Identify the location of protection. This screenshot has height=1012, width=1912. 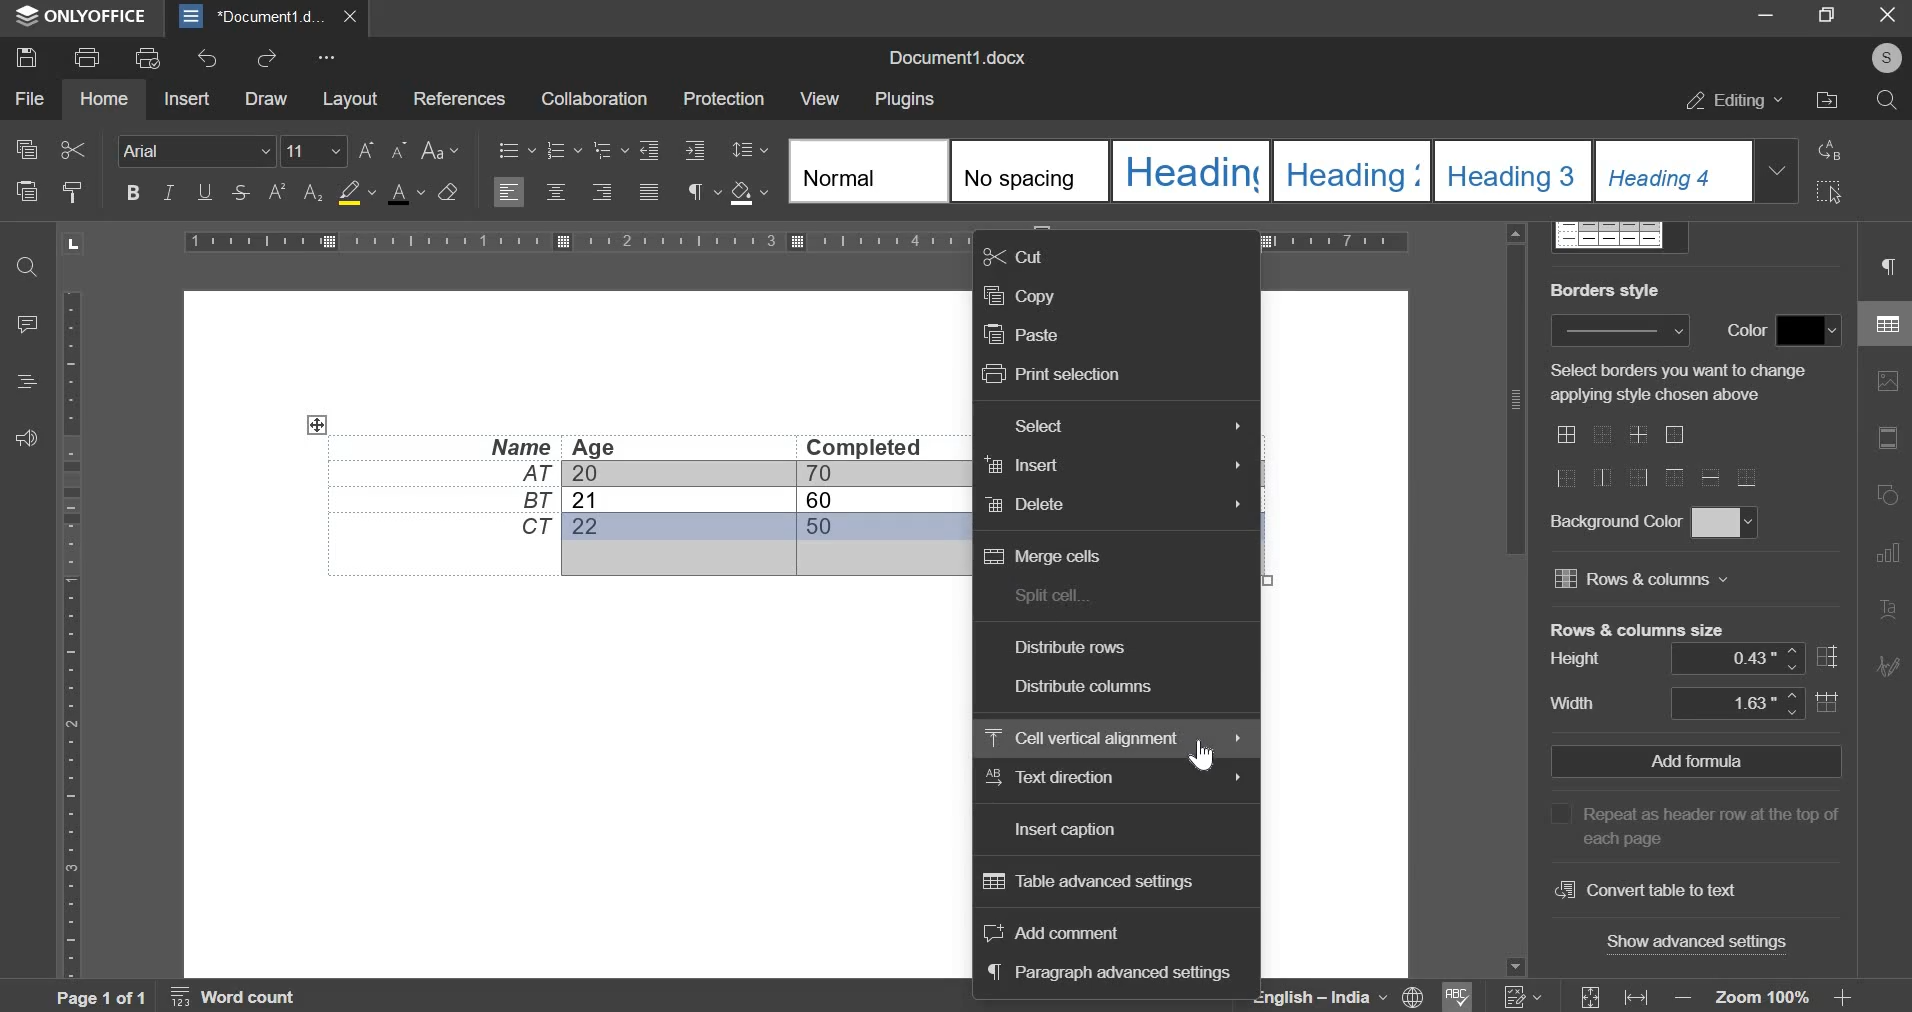
(723, 99).